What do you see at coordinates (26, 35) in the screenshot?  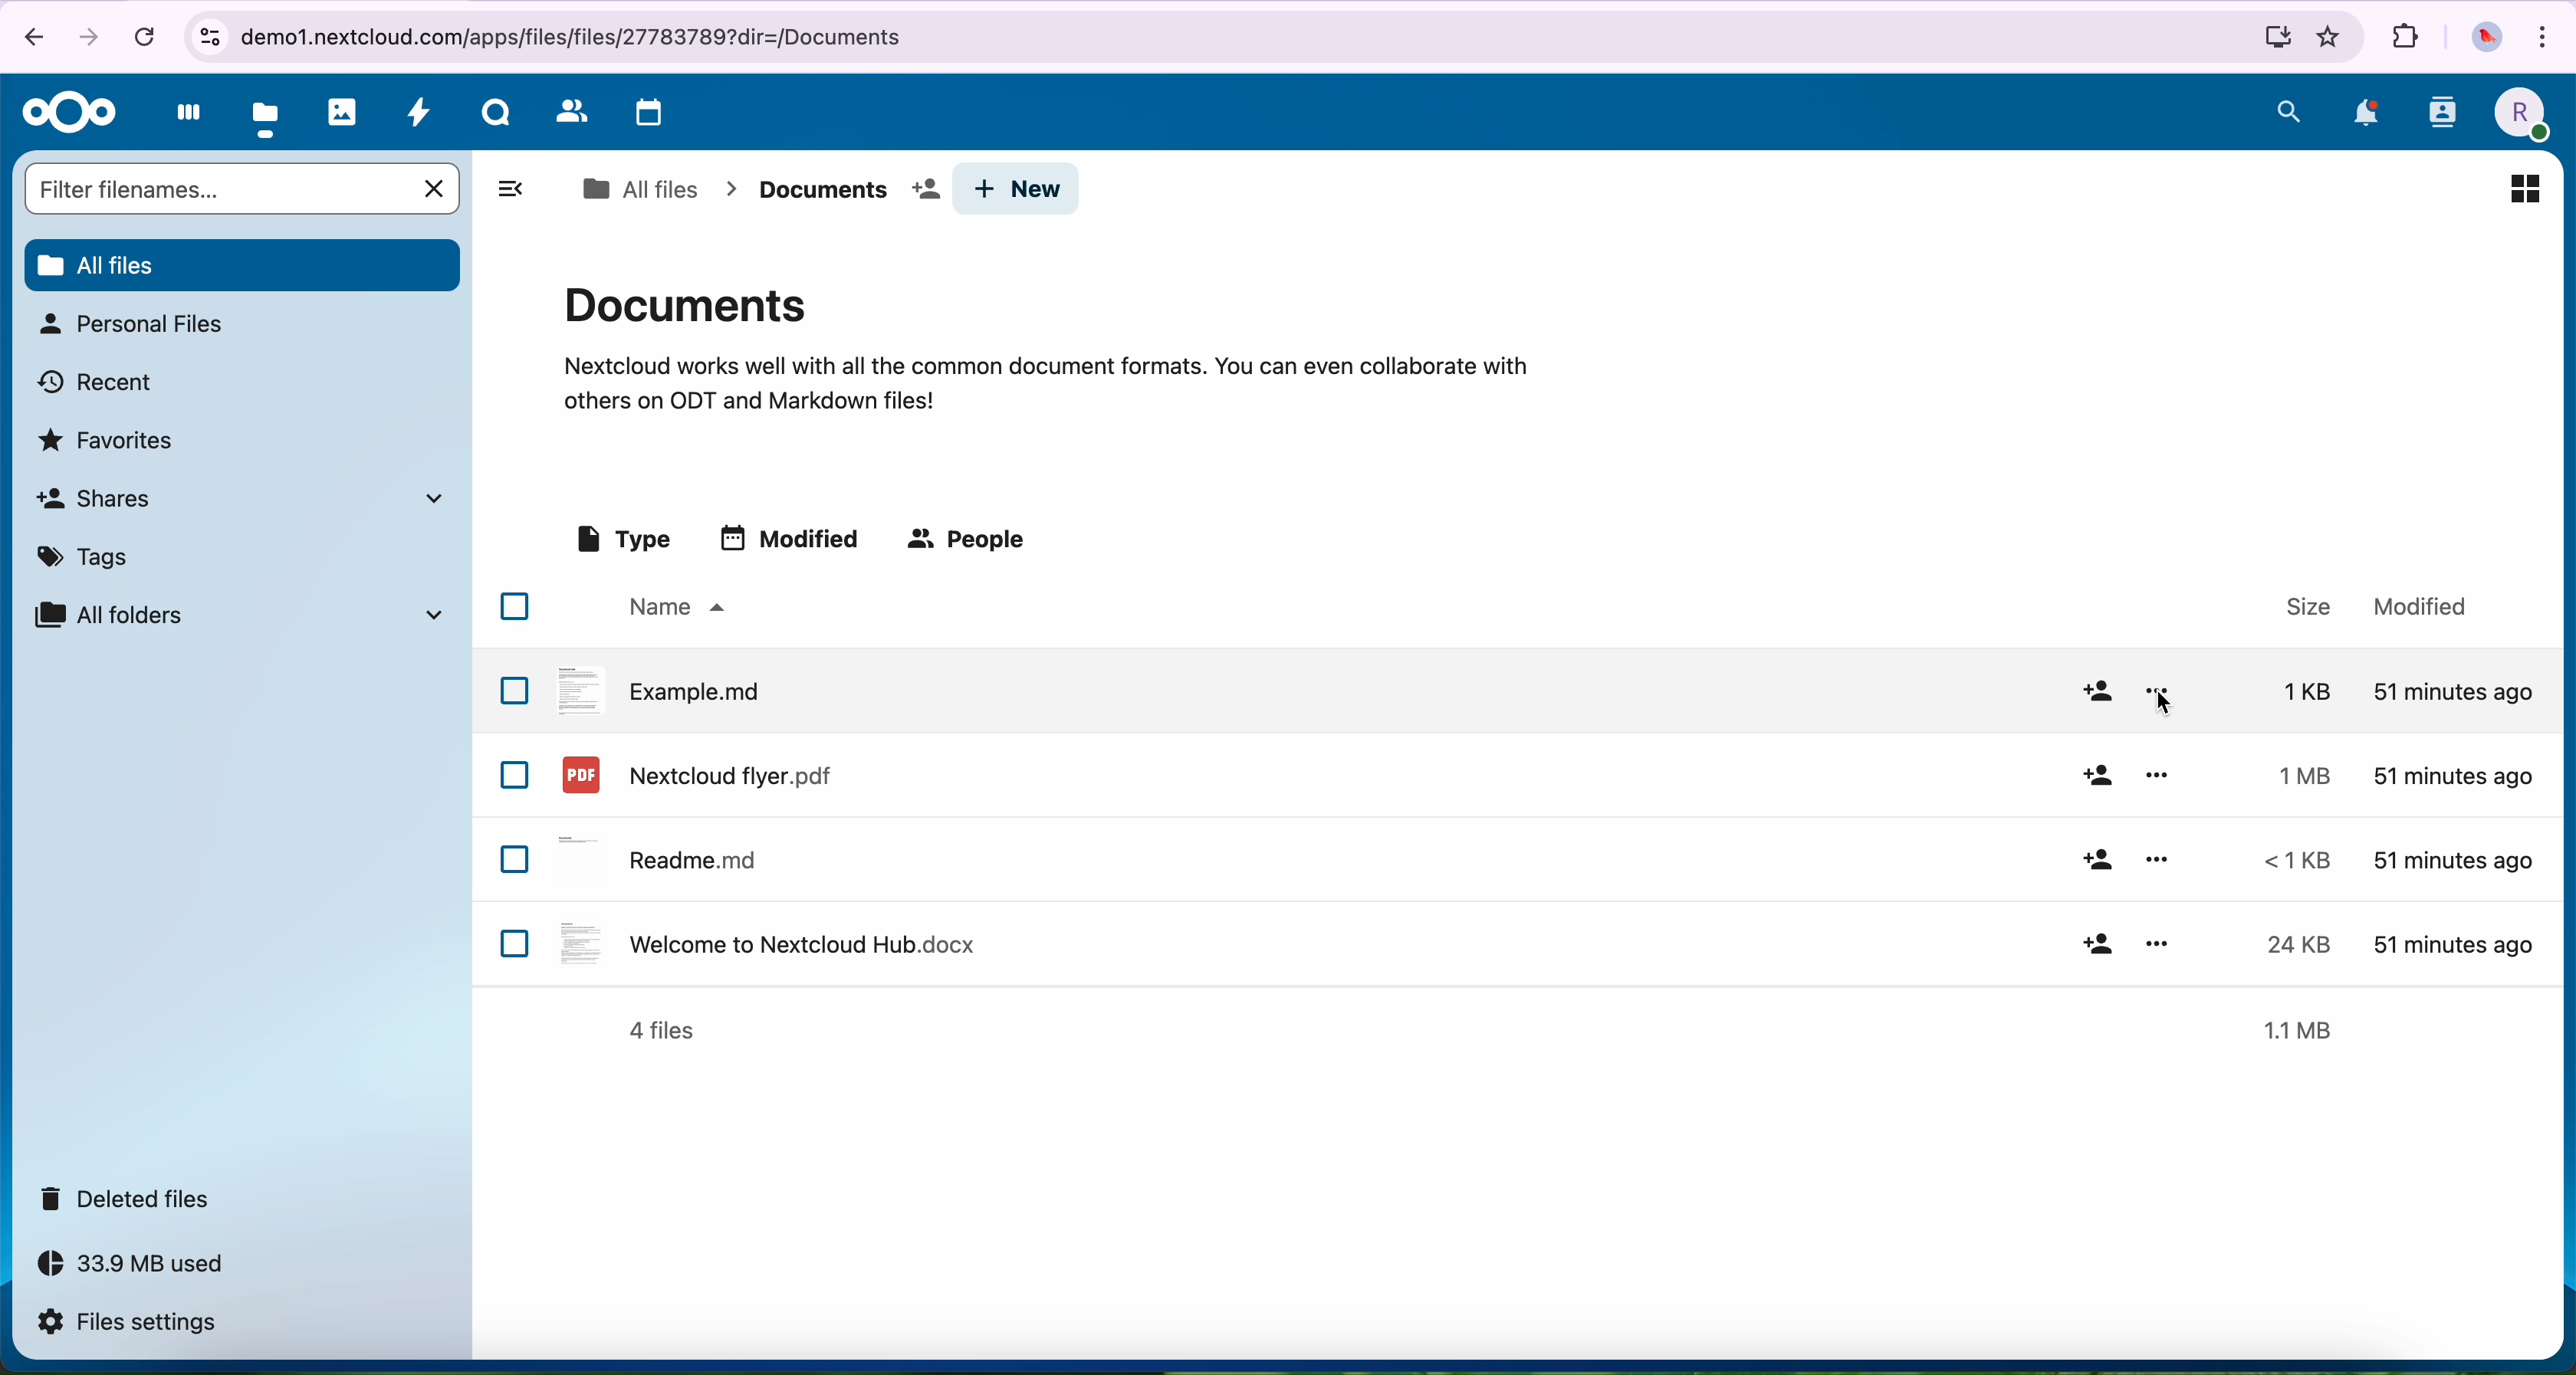 I see `navigate back` at bounding box center [26, 35].